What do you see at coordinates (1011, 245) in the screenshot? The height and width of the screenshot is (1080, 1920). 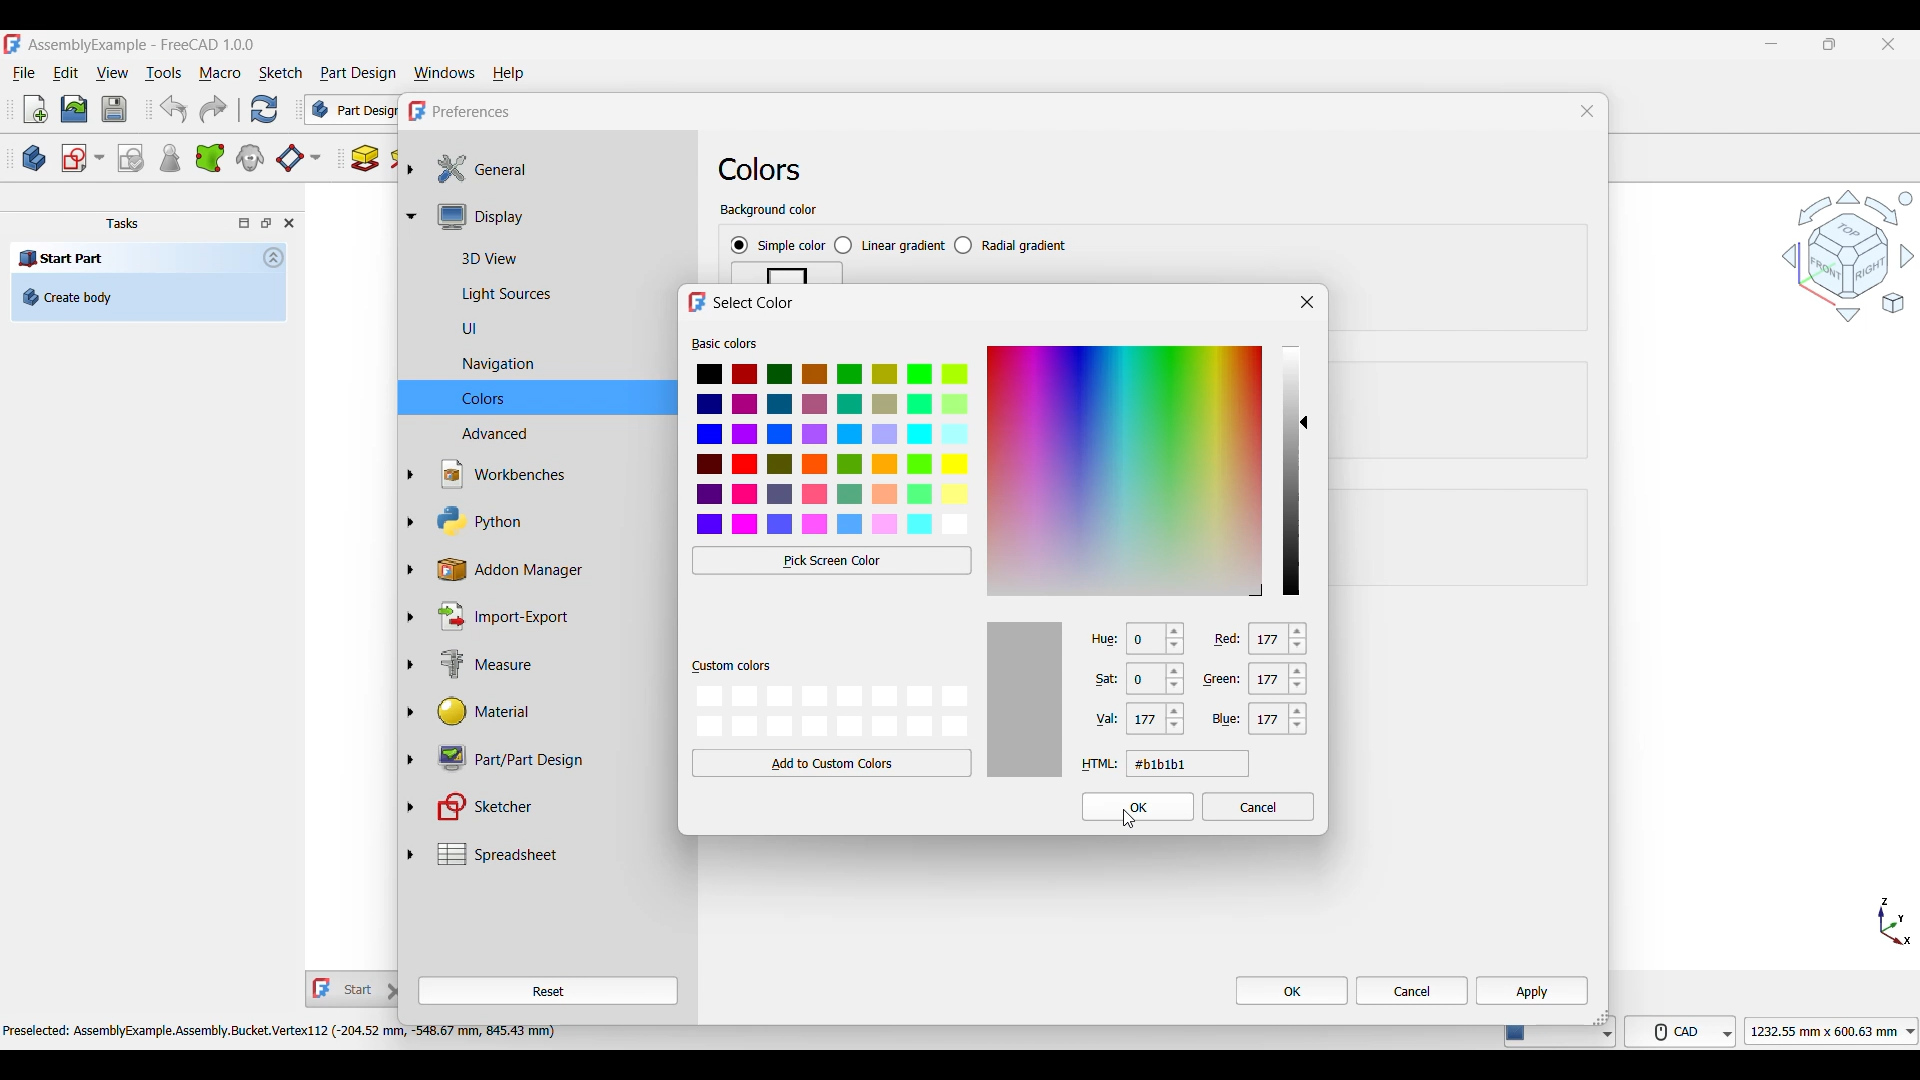 I see `Radial gradient toggle` at bounding box center [1011, 245].